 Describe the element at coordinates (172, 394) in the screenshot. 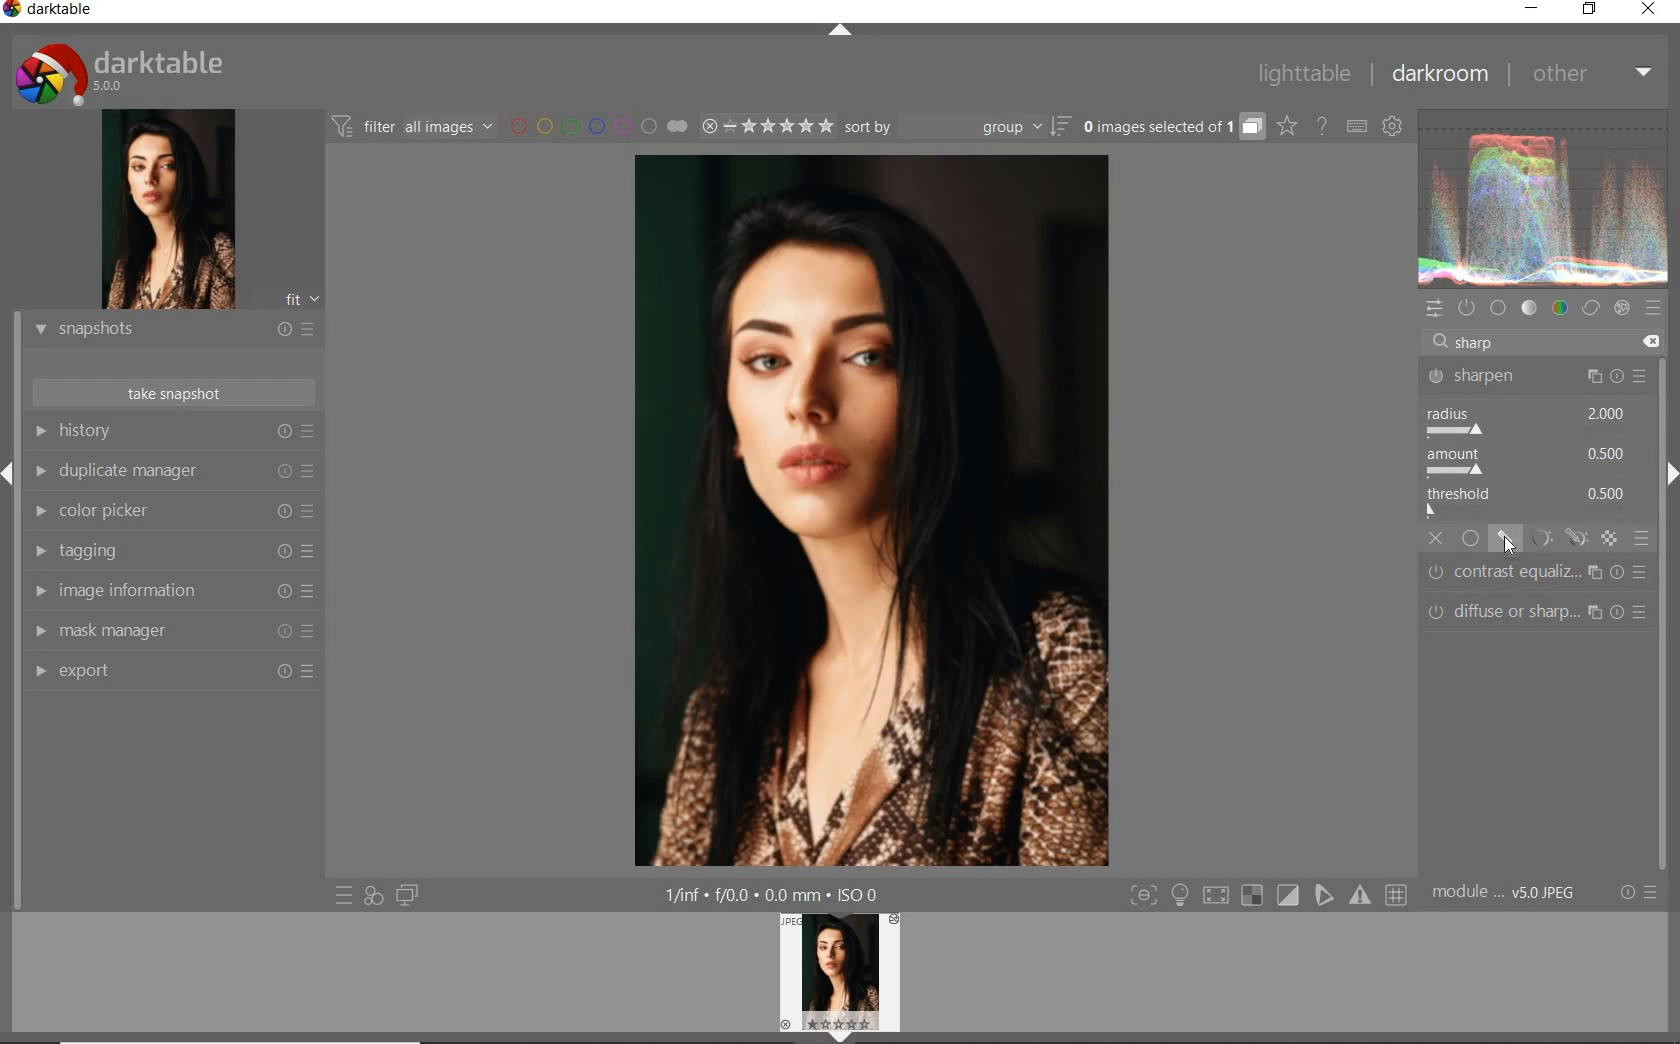

I see `take snapshot` at that location.